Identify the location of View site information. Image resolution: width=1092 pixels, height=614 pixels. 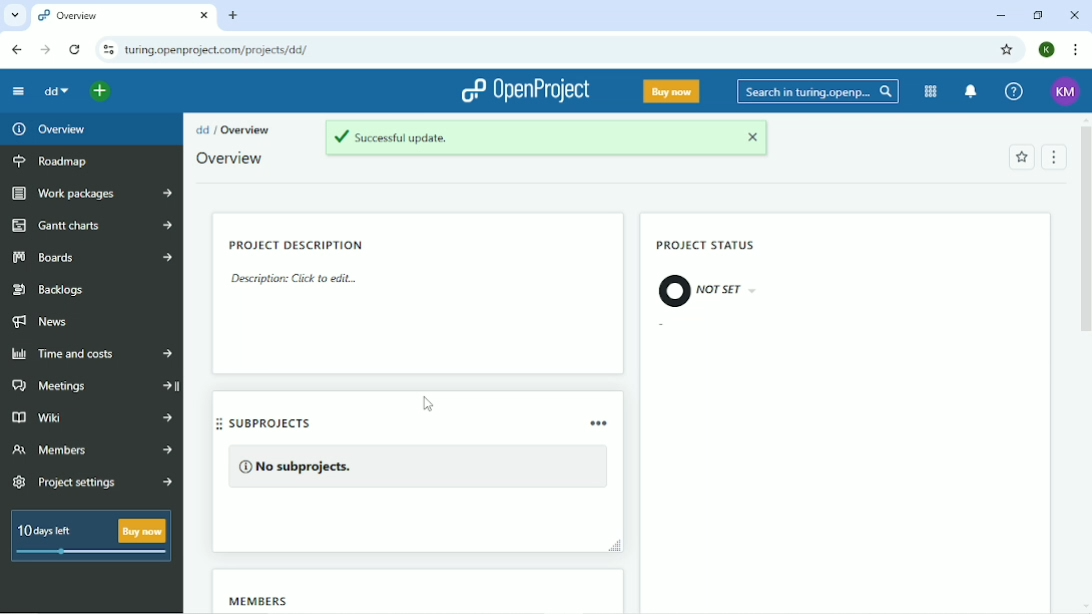
(109, 49).